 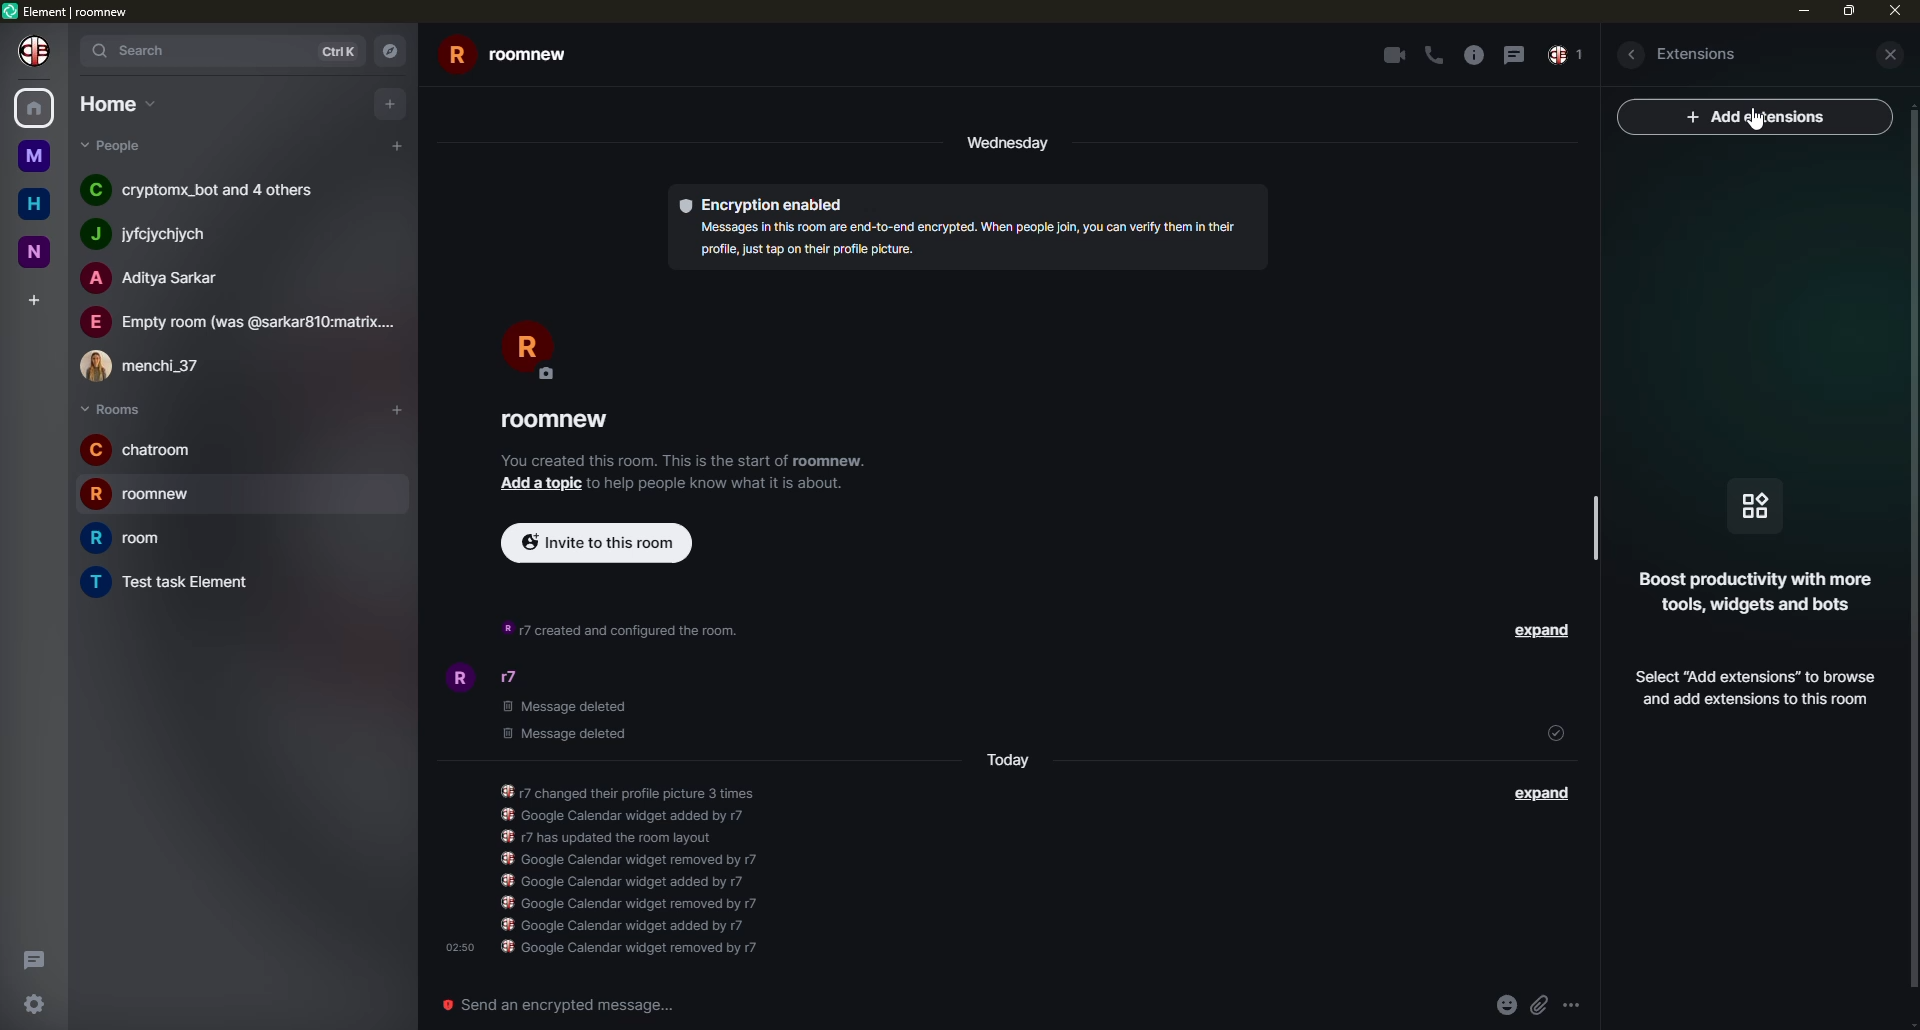 I want to click on vertical scrollbar, so click(x=1908, y=544).